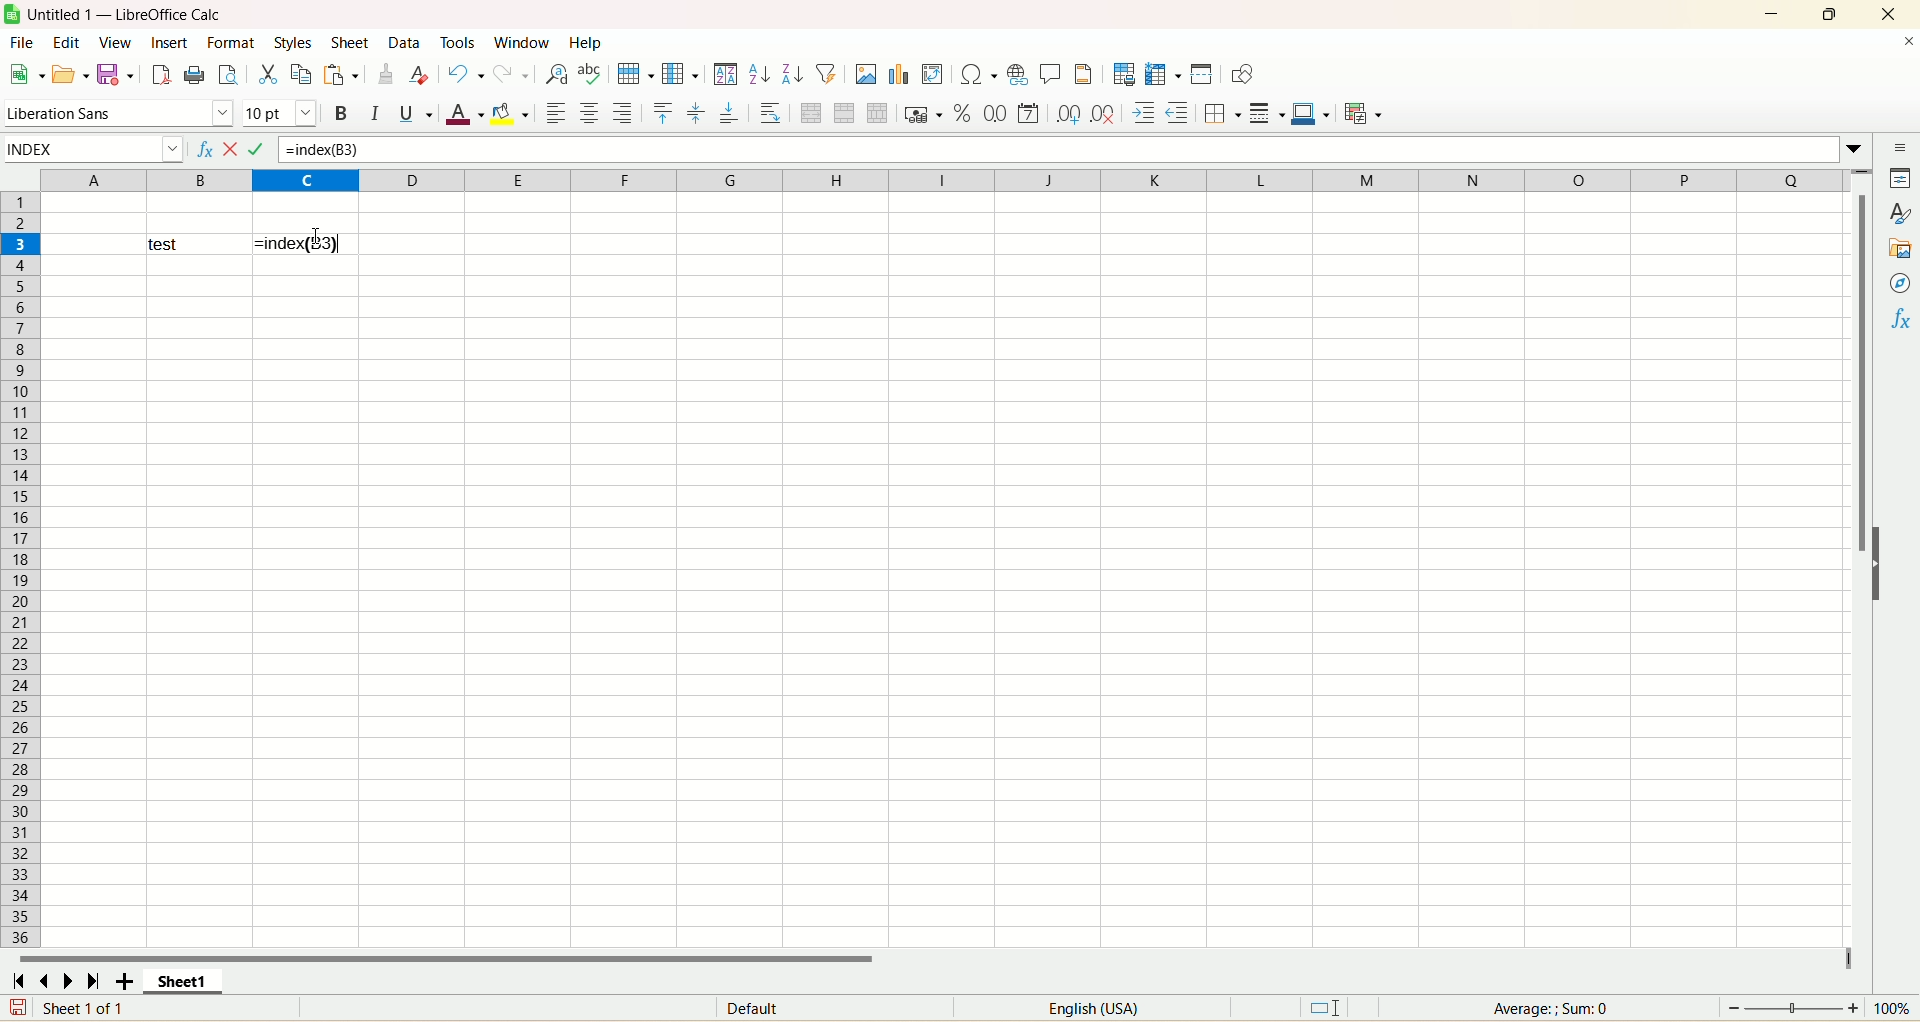 The width and height of the screenshot is (1920, 1022). Describe the element at coordinates (769, 112) in the screenshot. I see `wrap text` at that location.